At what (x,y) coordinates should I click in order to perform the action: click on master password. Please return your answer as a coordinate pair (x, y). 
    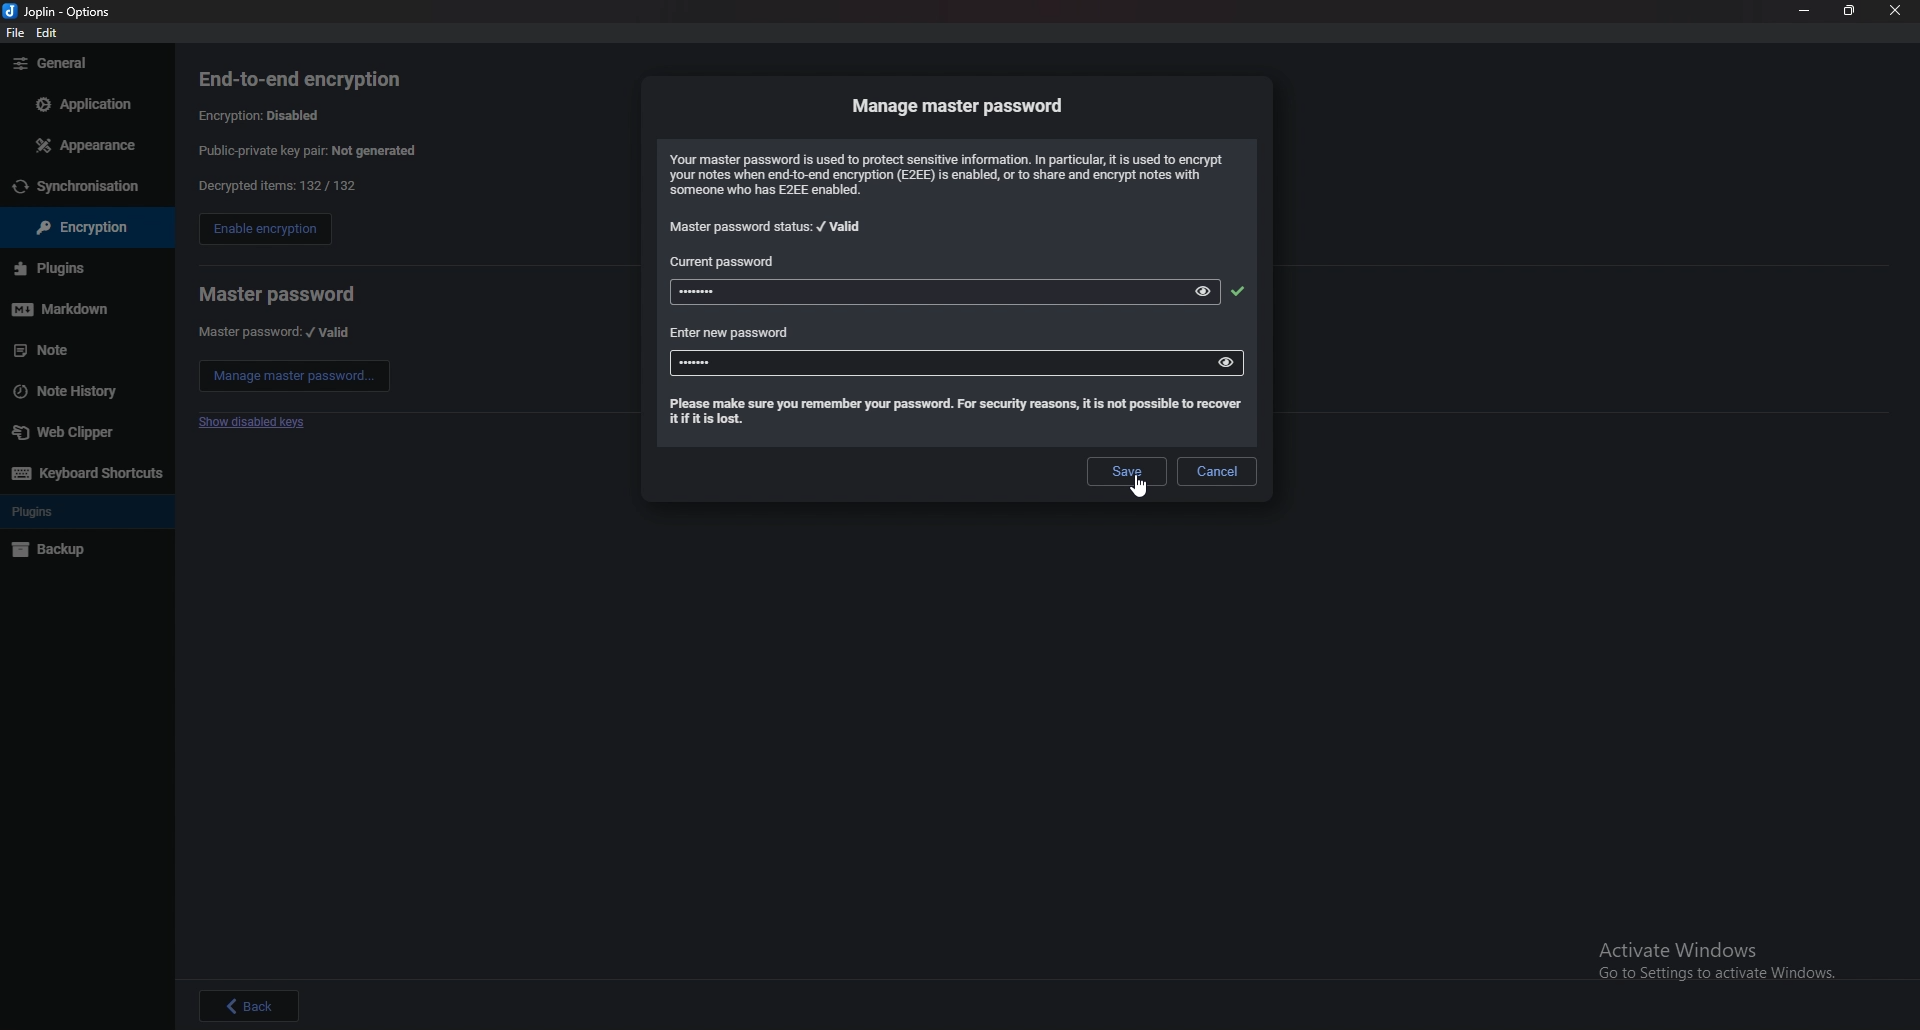
    Looking at the image, I should click on (277, 294).